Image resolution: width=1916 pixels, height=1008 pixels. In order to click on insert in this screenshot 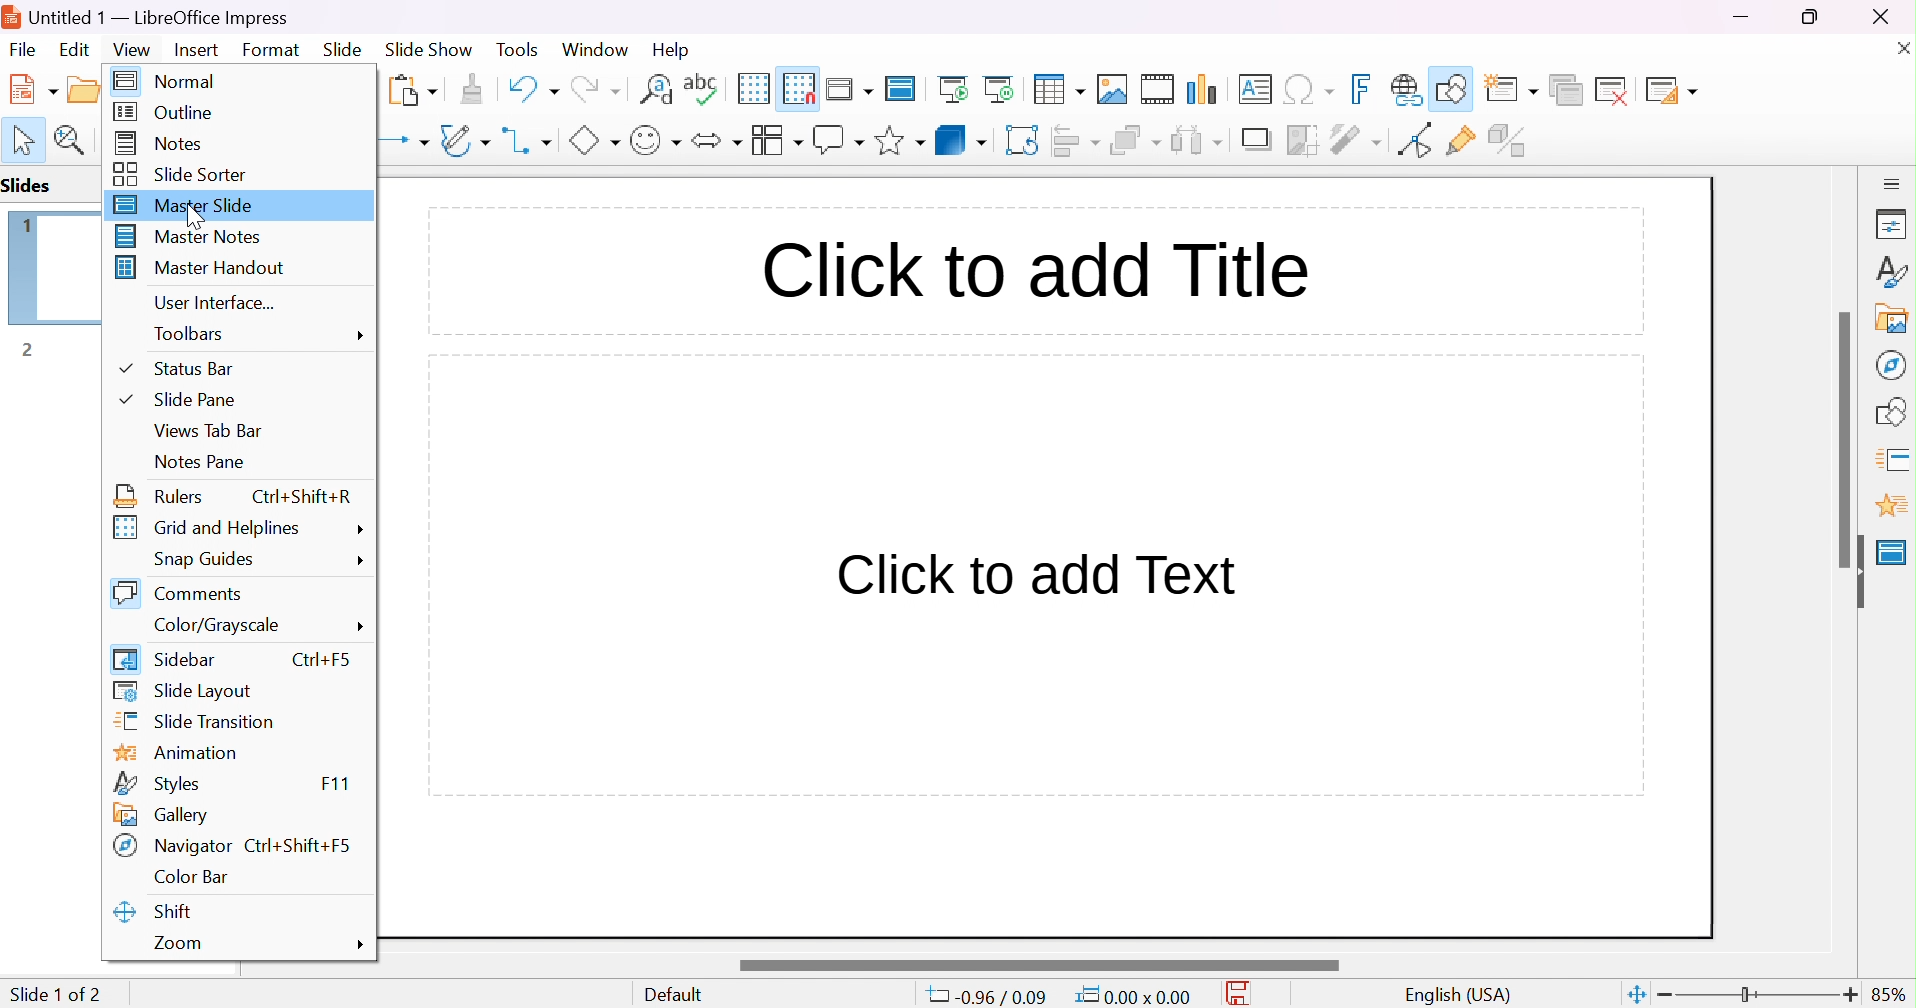, I will do `click(194, 48)`.